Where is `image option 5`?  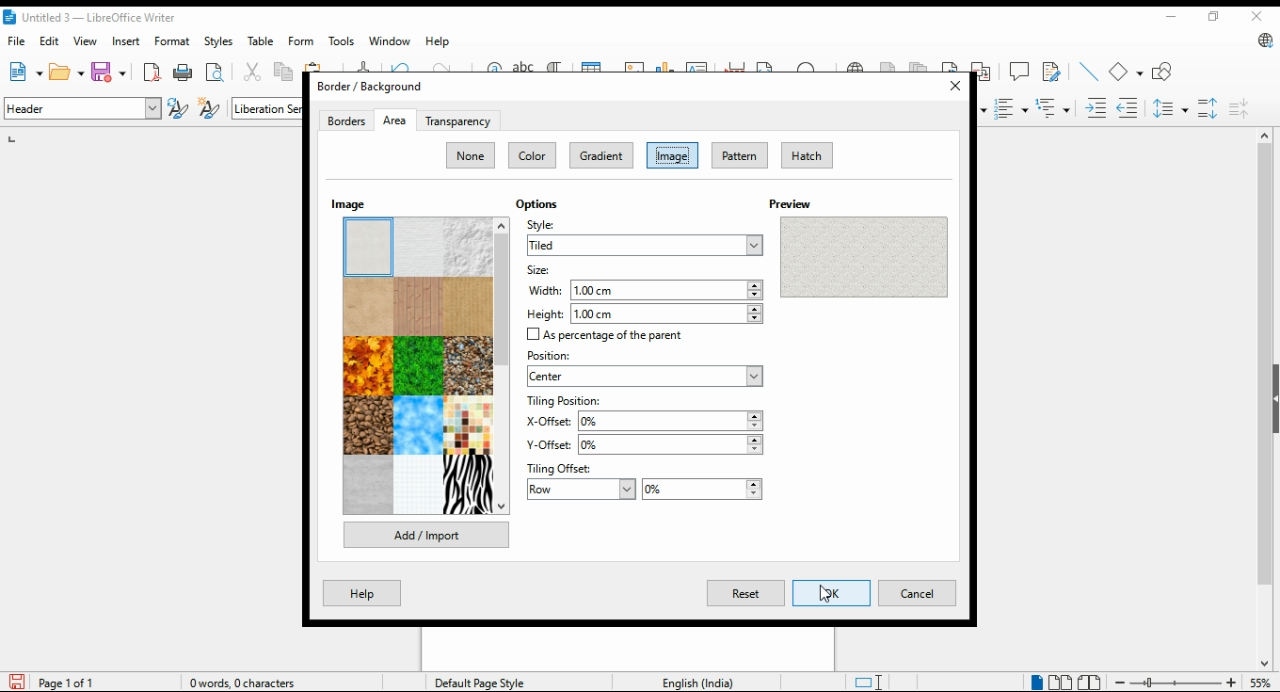 image option 5 is located at coordinates (419, 306).